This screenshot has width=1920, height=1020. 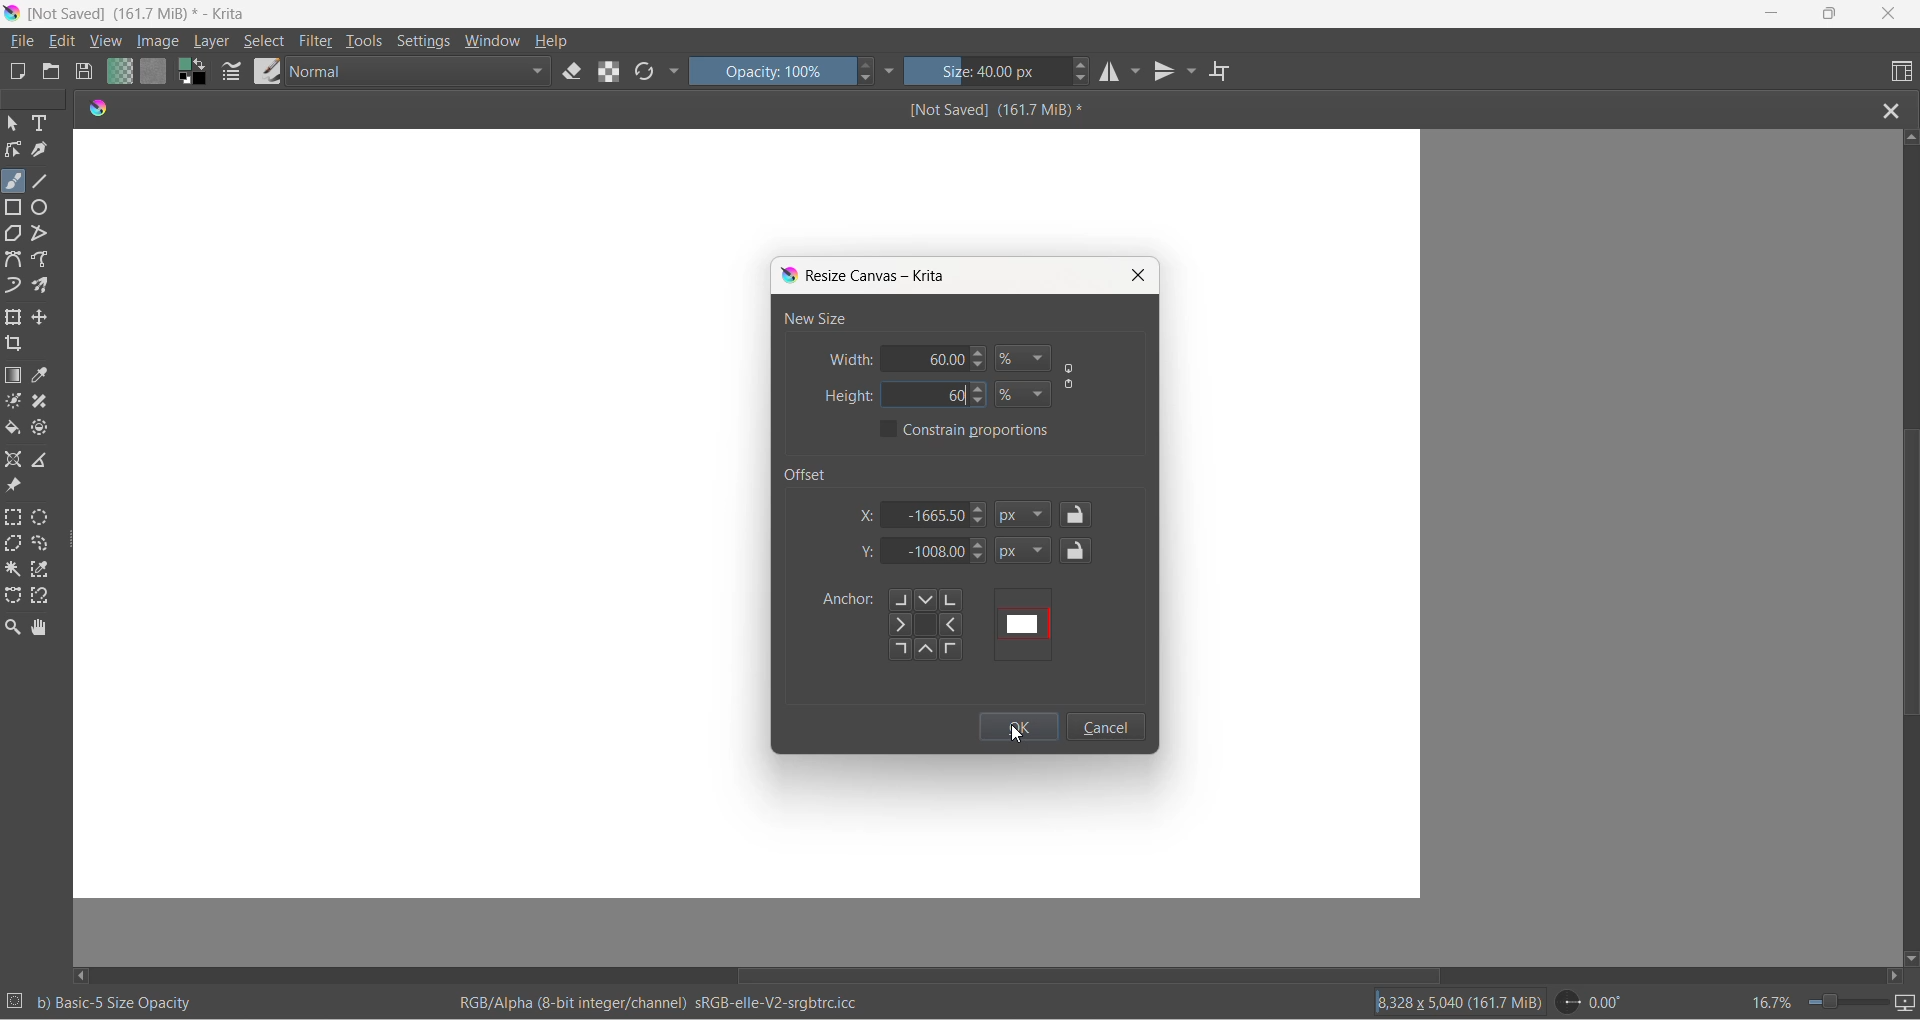 I want to click on Change height, so click(x=982, y=394).